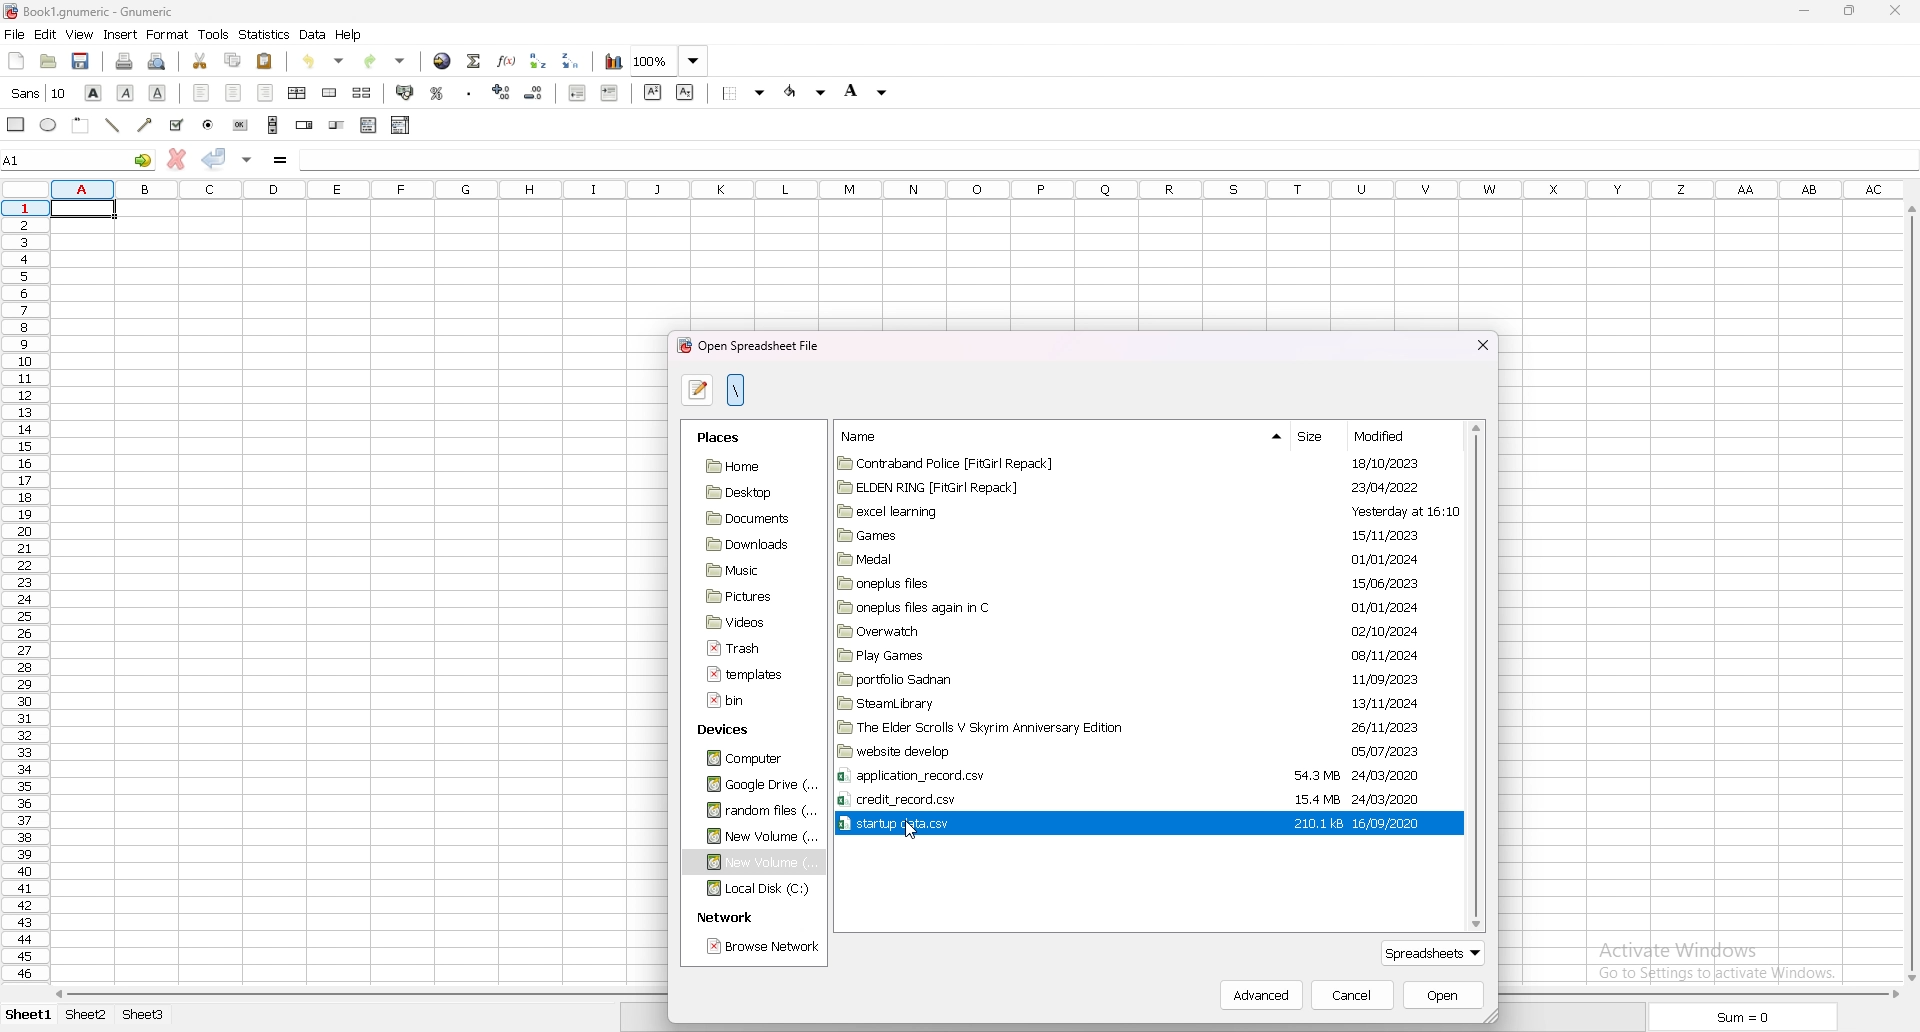 The width and height of the screenshot is (1920, 1032). Describe the element at coordinates (208, 125) in the screenshot. I see `radio button` at that location.